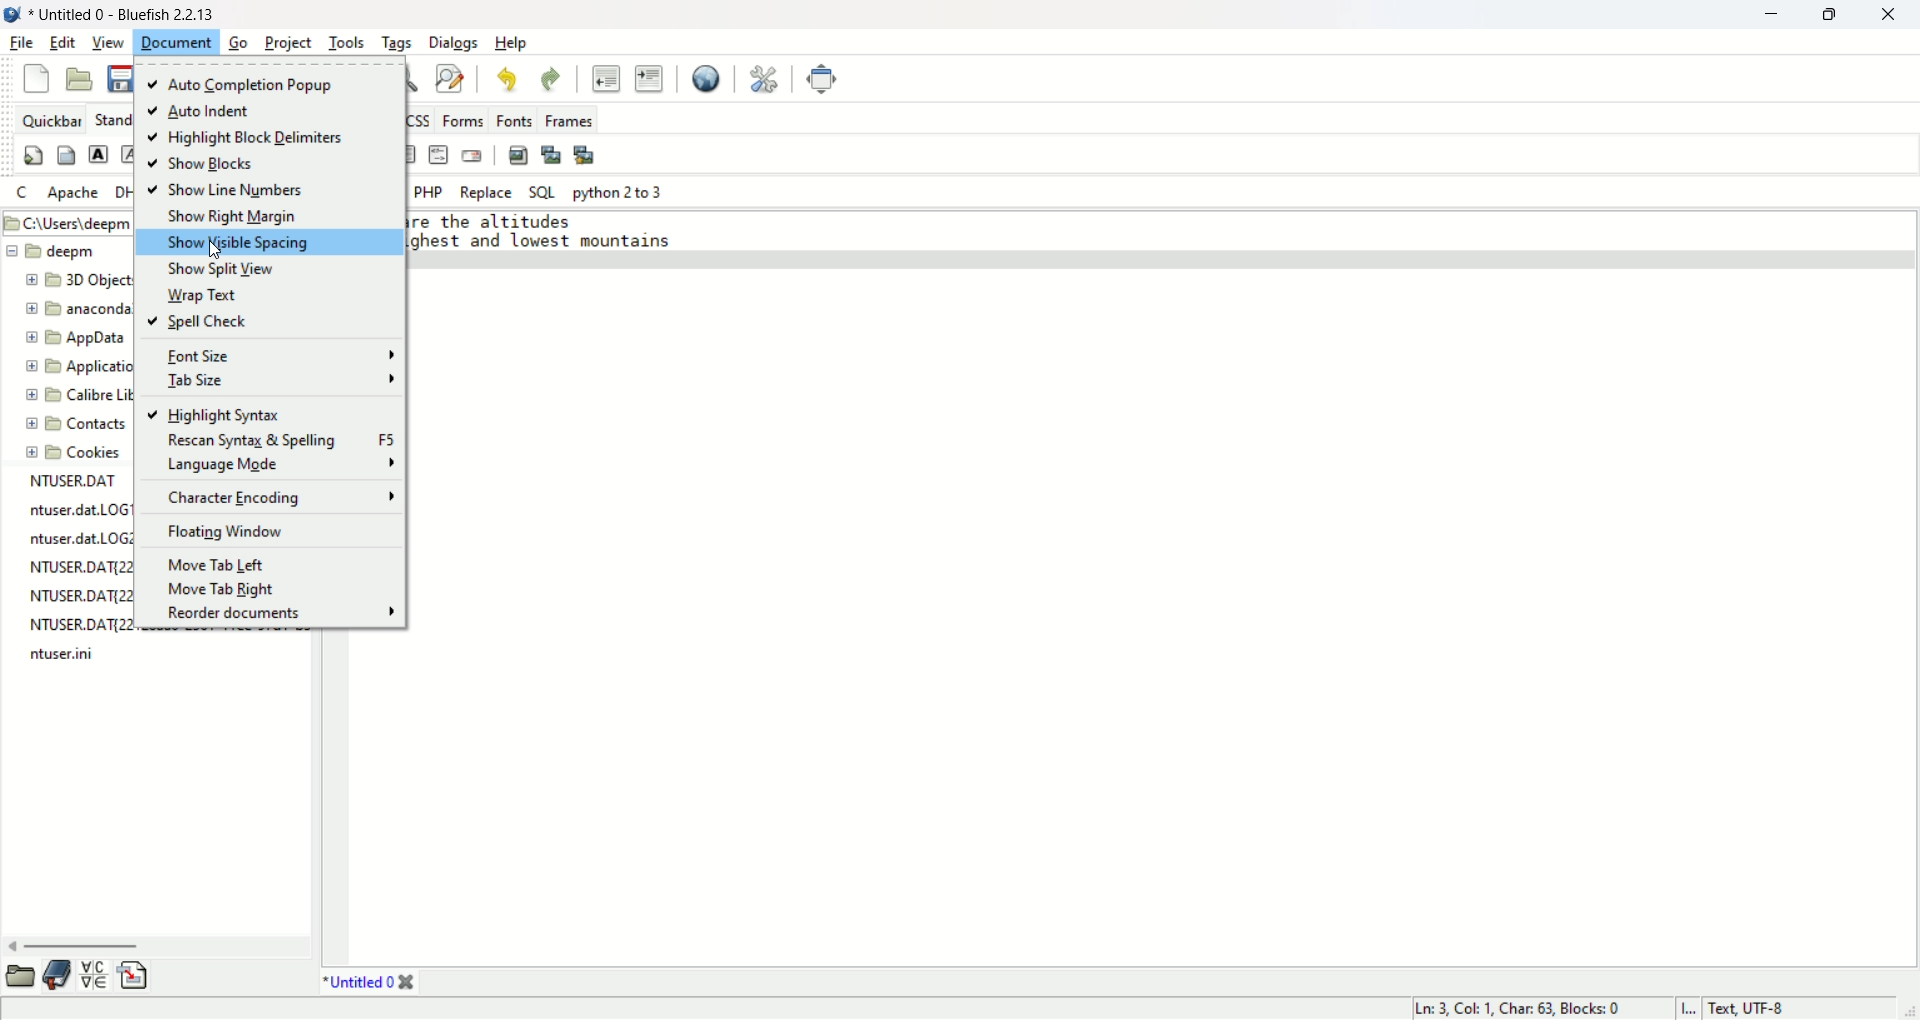  Describe the element at coordinates (232, 219) in the screenshot. I see `show right margin` at that location.